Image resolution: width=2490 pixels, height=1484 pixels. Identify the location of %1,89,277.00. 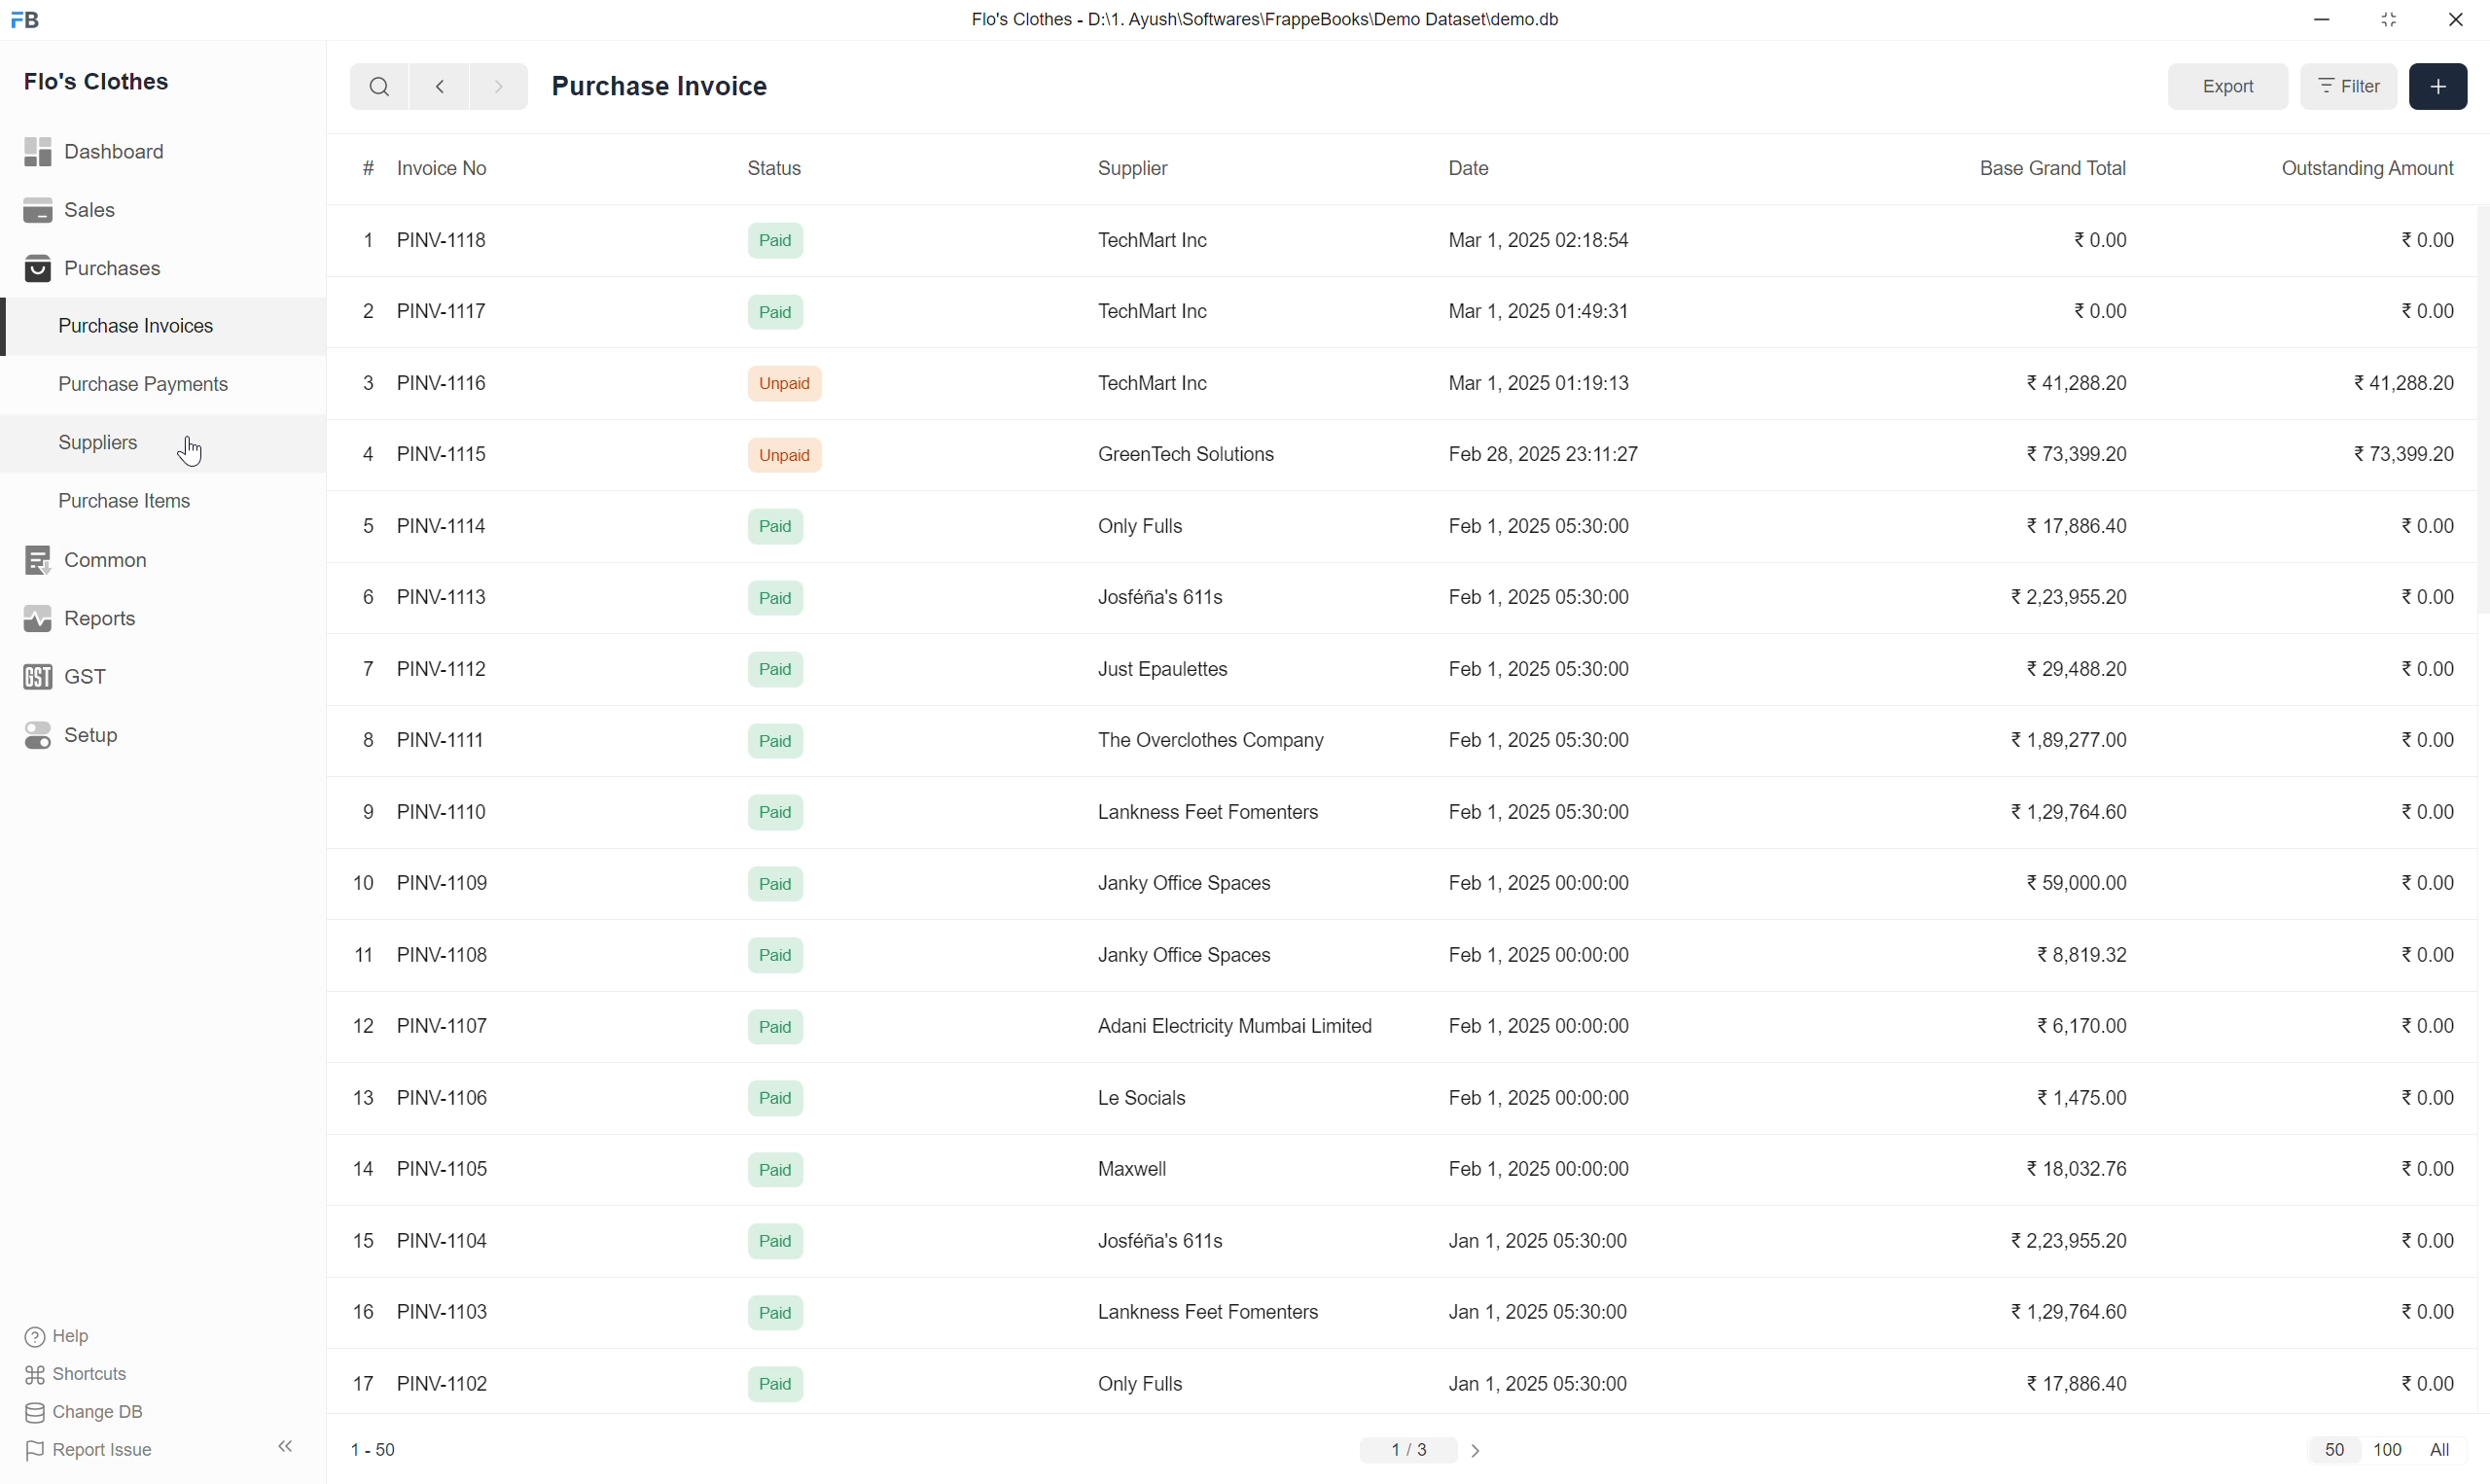
(2057, 740).